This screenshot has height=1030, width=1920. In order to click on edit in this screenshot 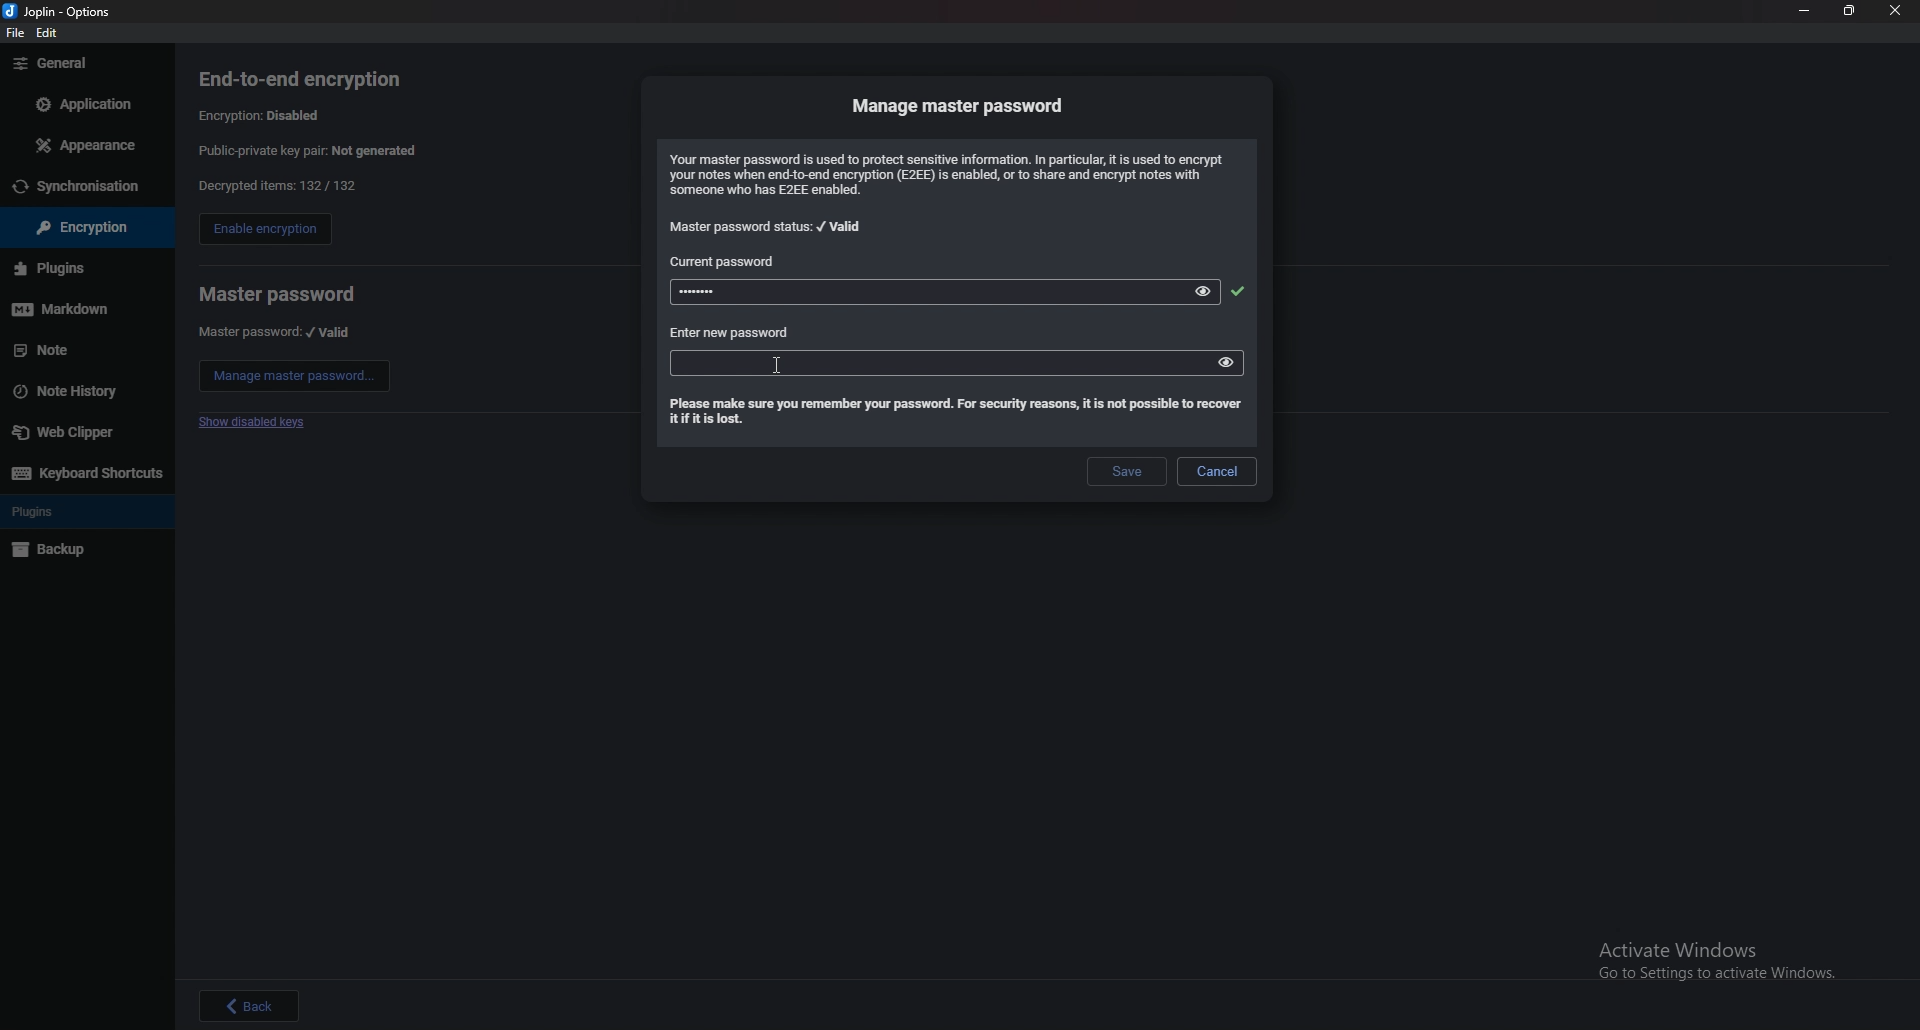, I will do `click(51, 32)`.